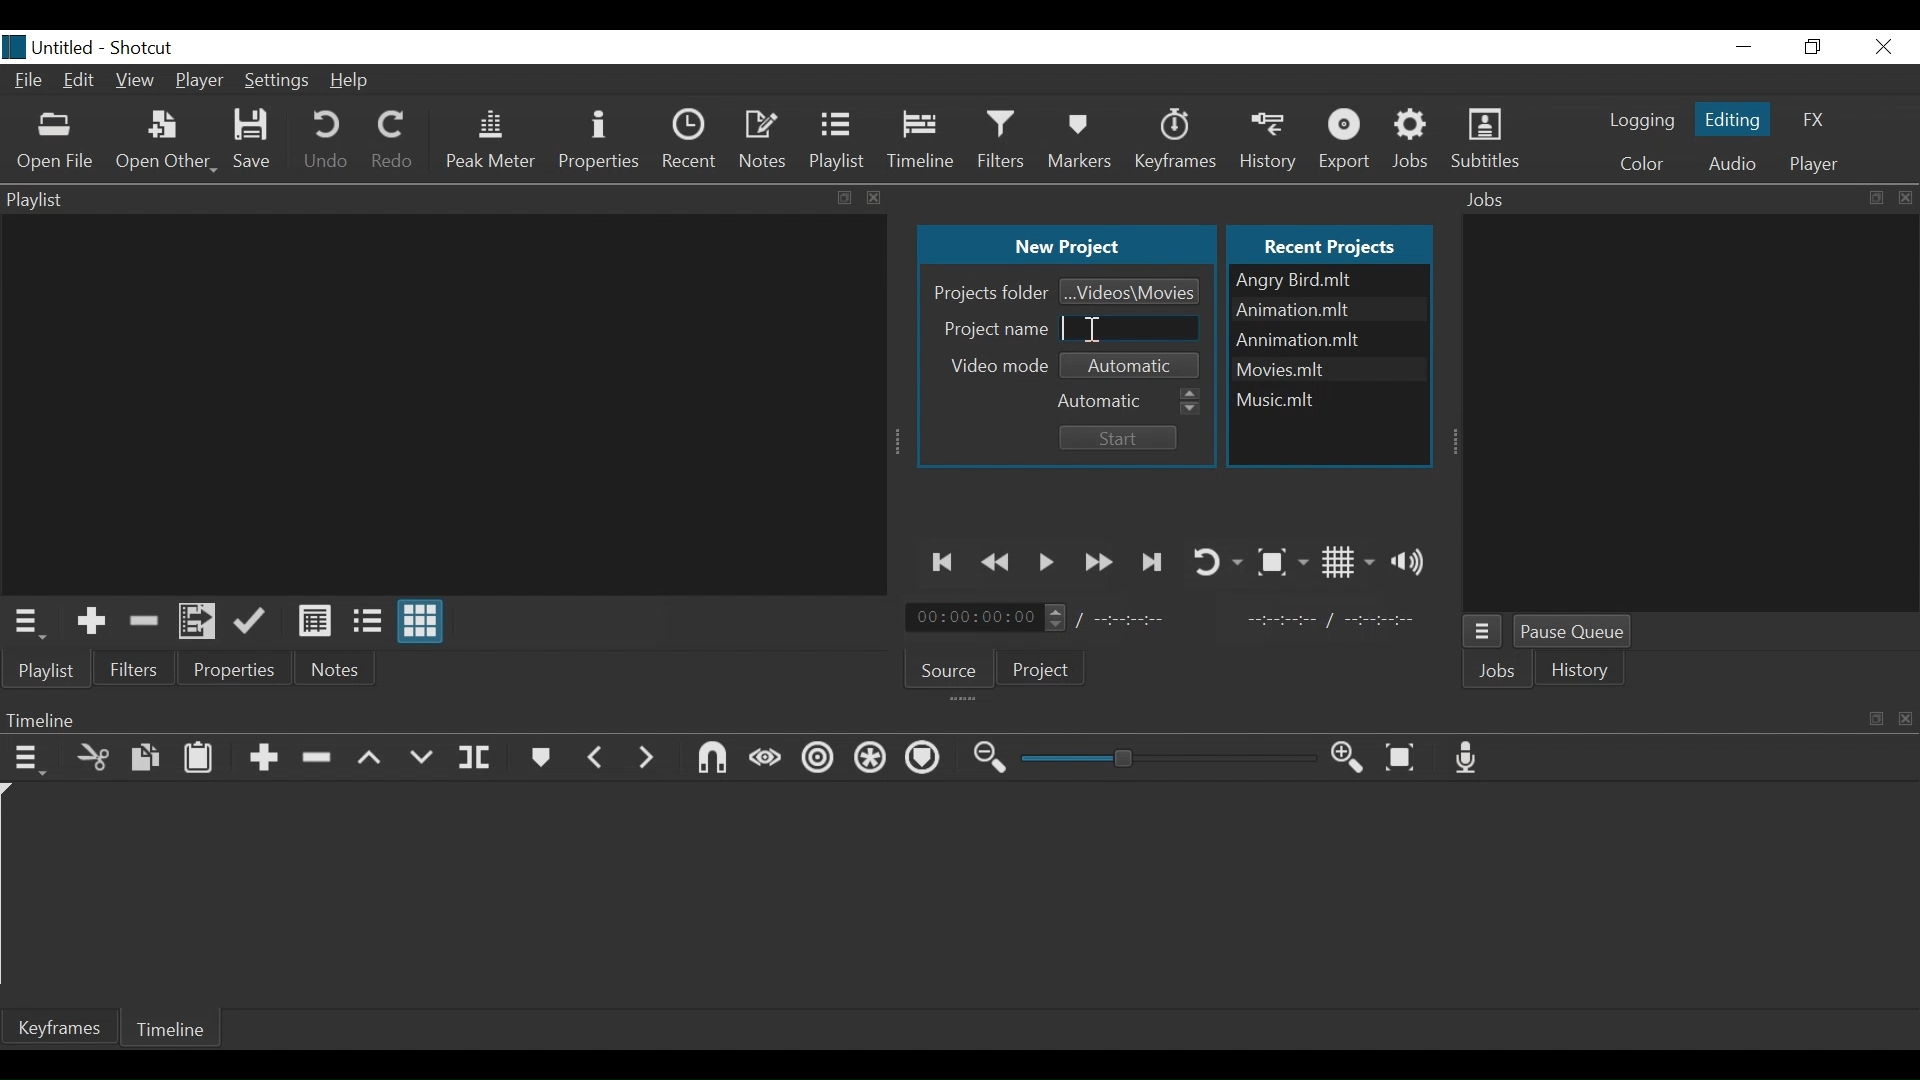  What do you see at coordinates (1688, 199) in the screenshot?
I see `Jobs Panel` at bounding box center [1688, 199].